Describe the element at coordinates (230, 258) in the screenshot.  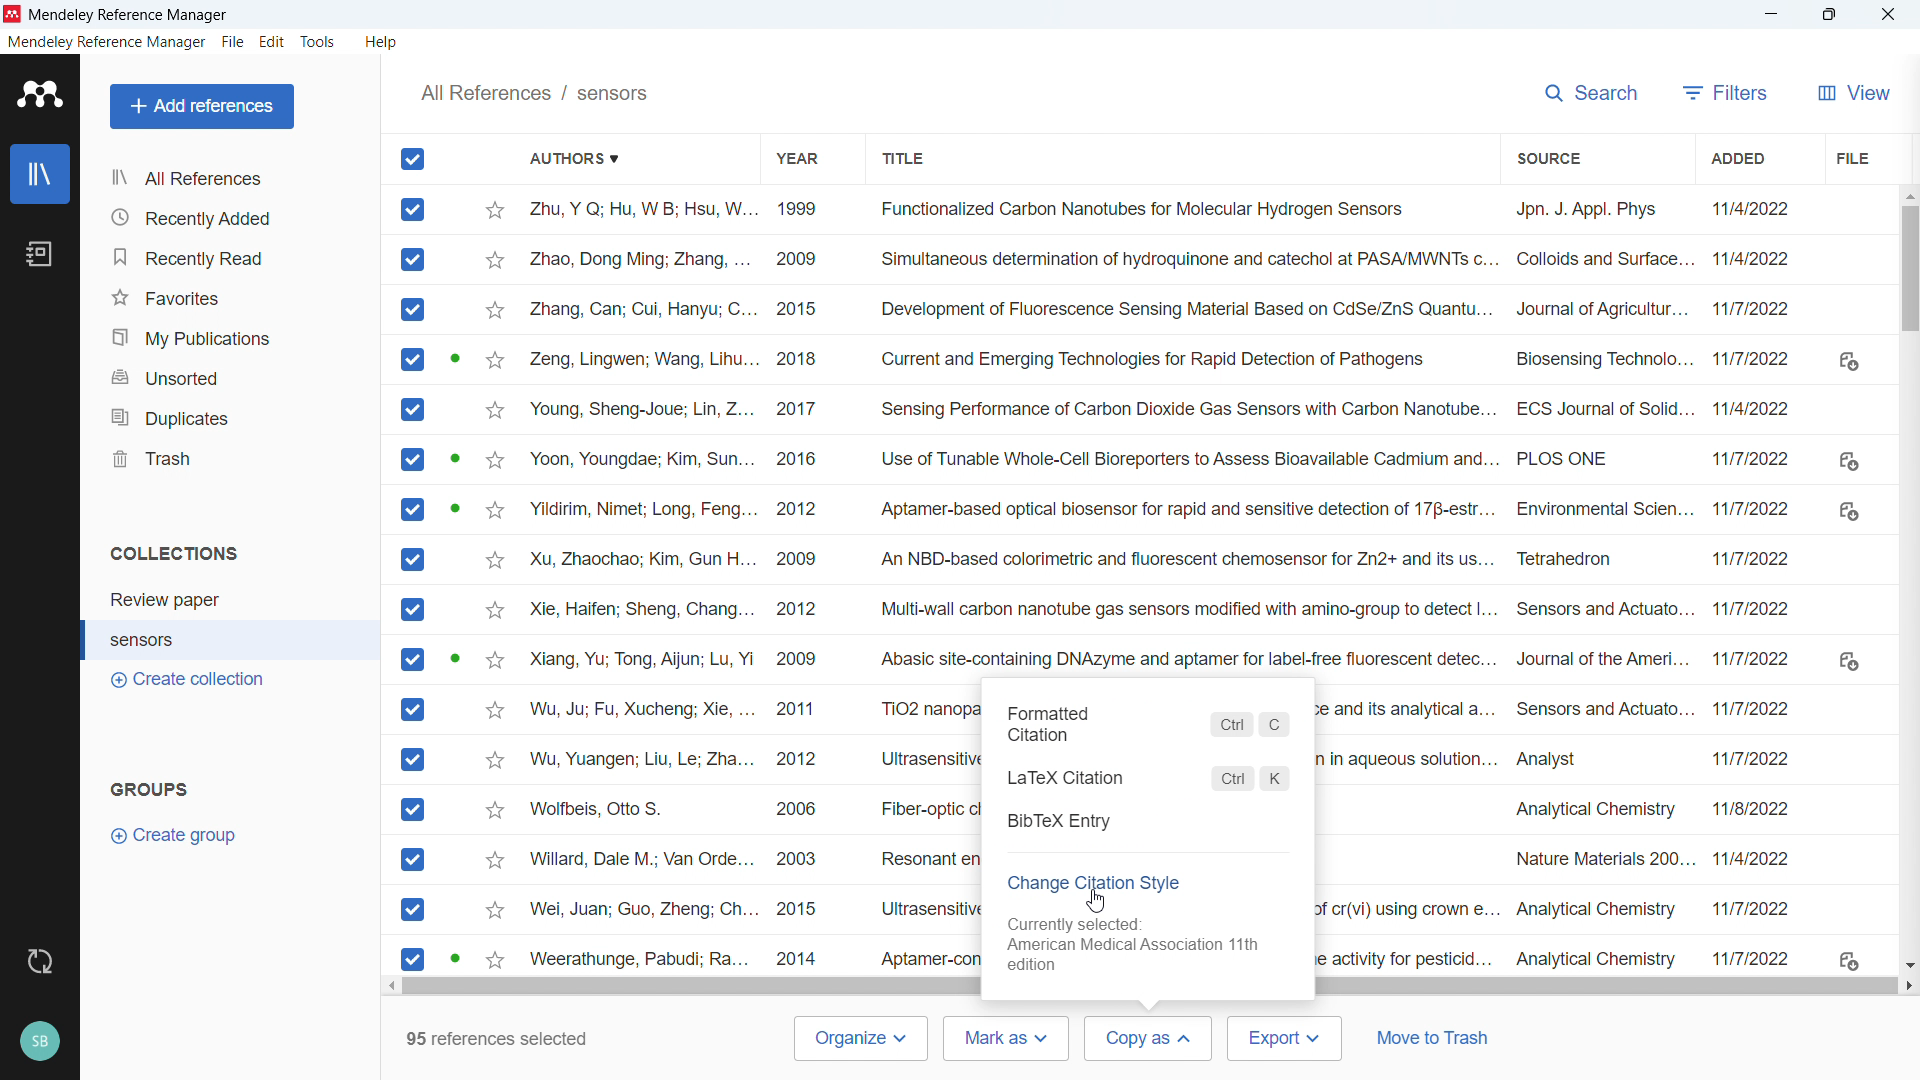
I see `recently read` at that location.